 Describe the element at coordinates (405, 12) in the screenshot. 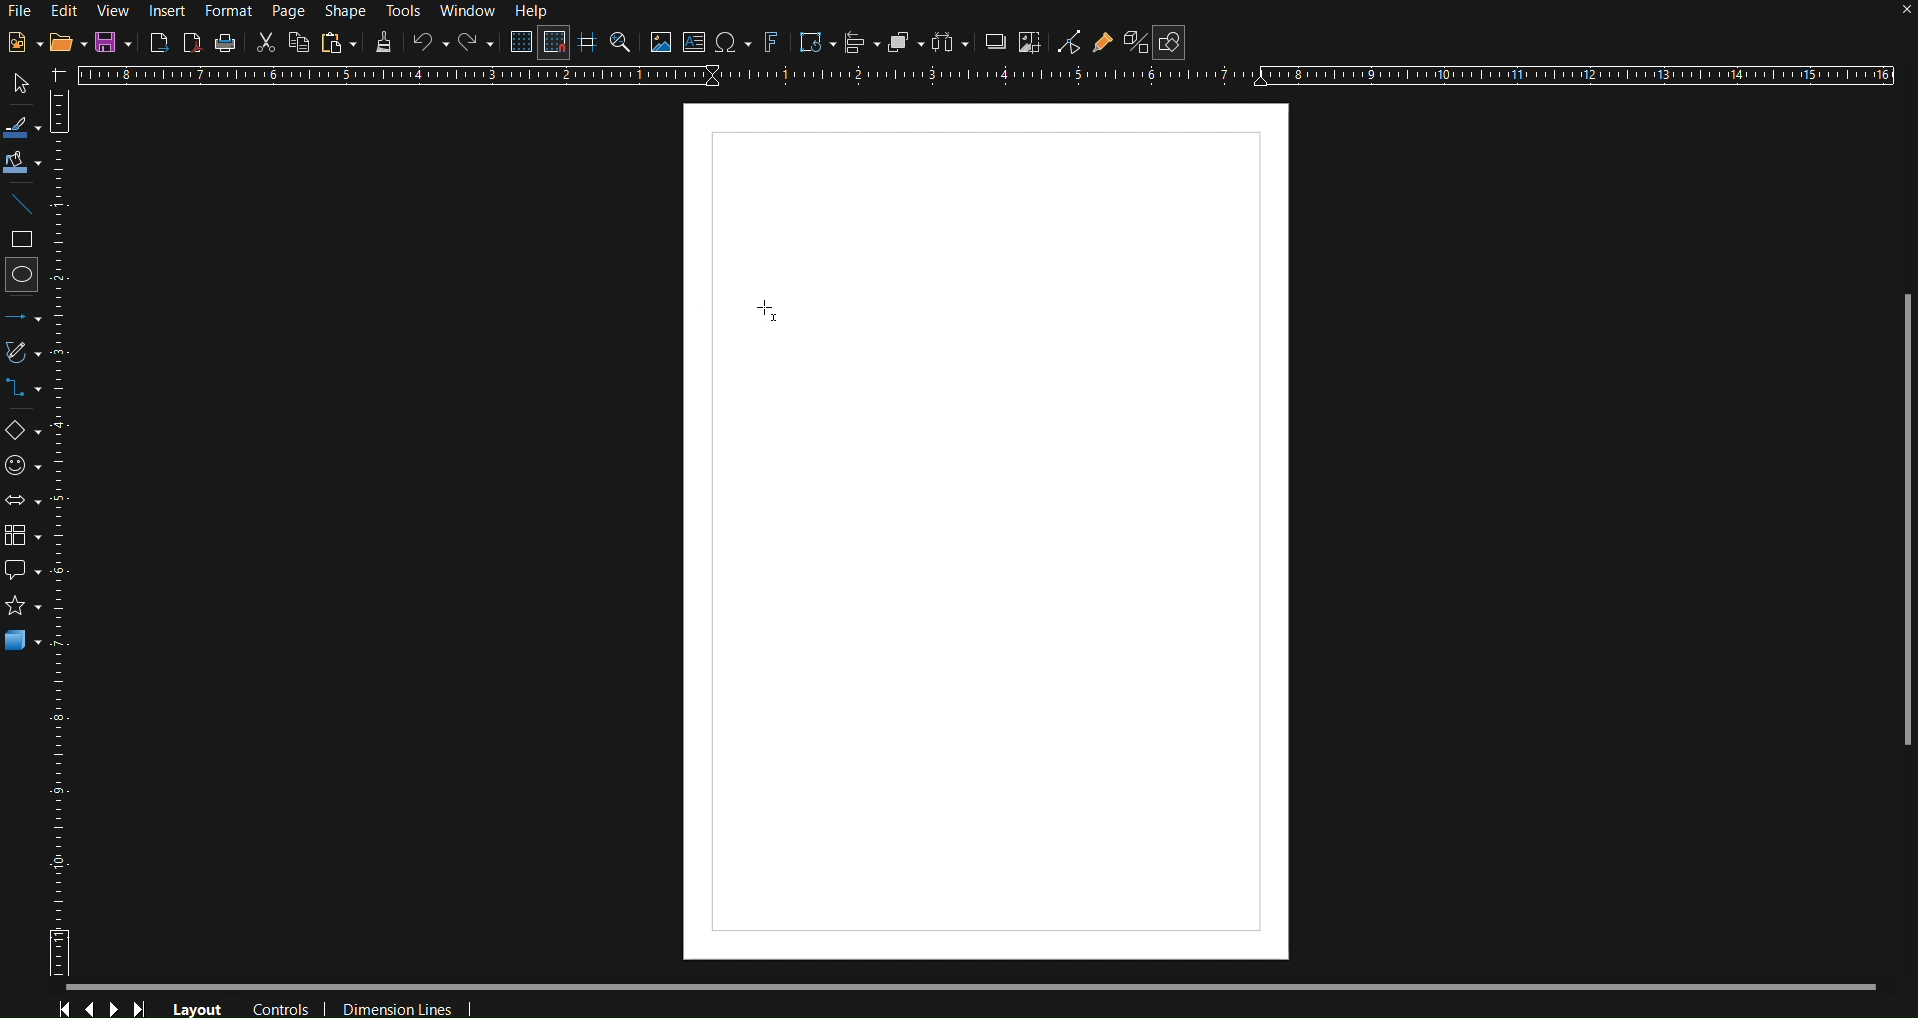

I see `Tools` at that location.